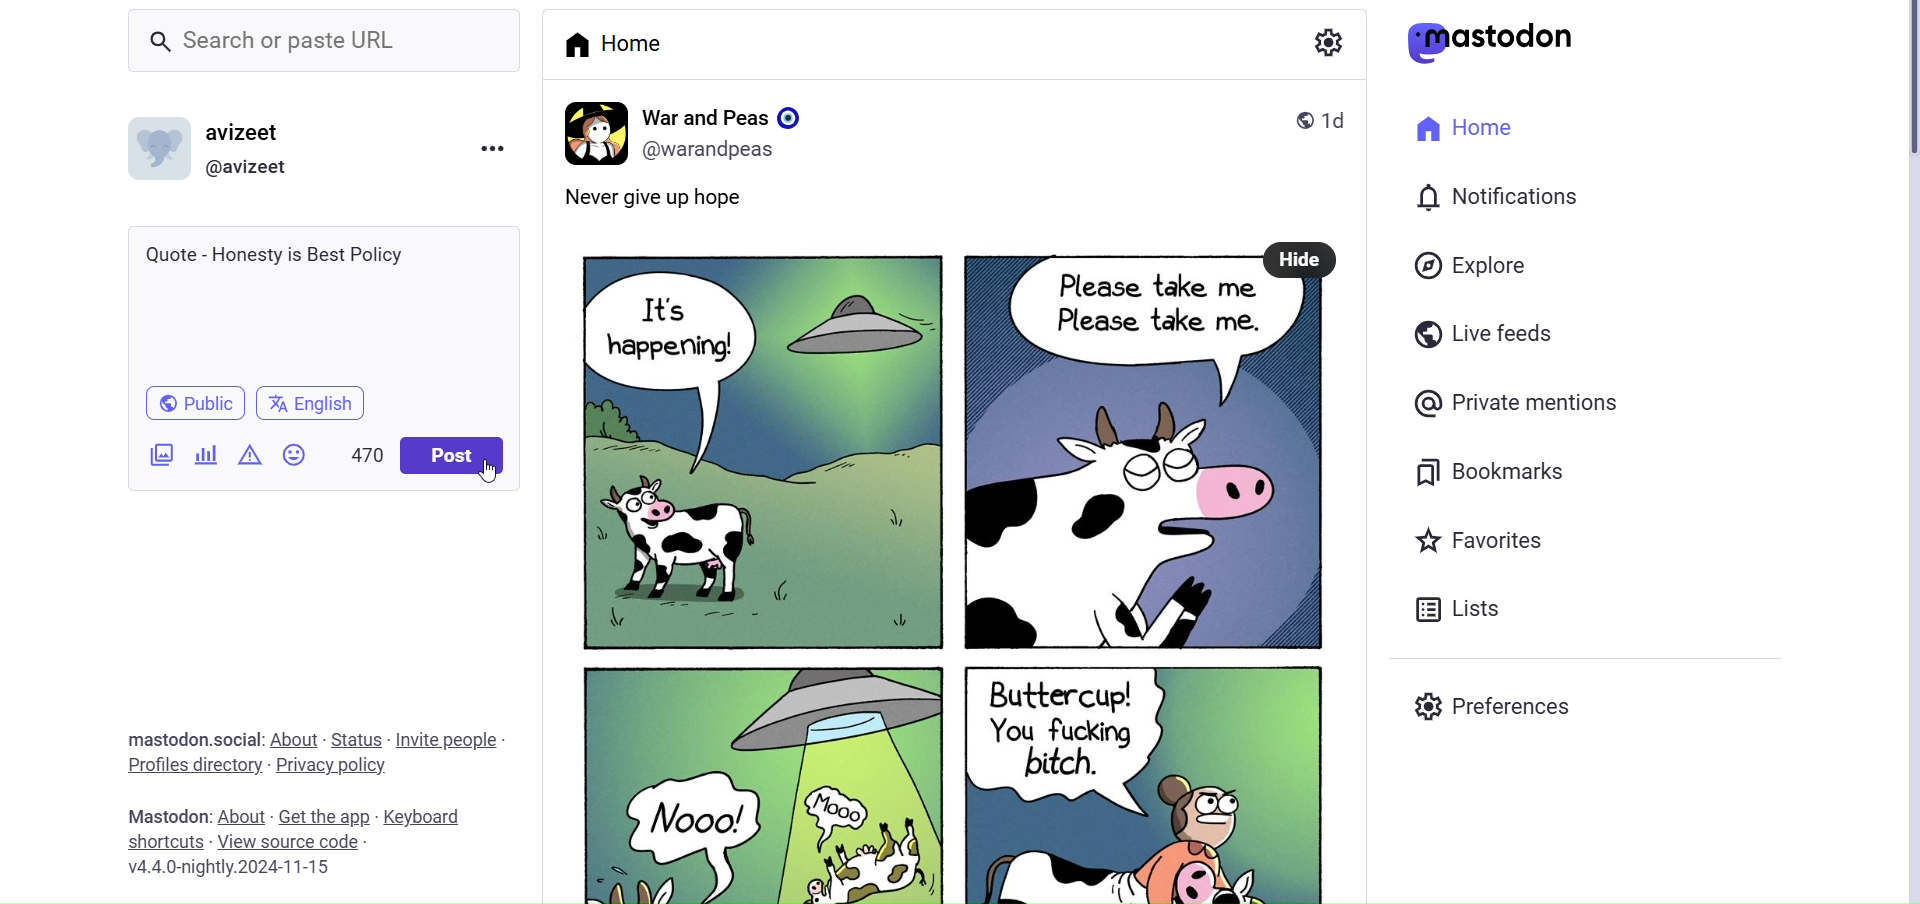 The width and height of the screenshot is (1920, 904). Describe the element at coordinates (1499, 42) in the screenshot. I see `mastodon` at that location.